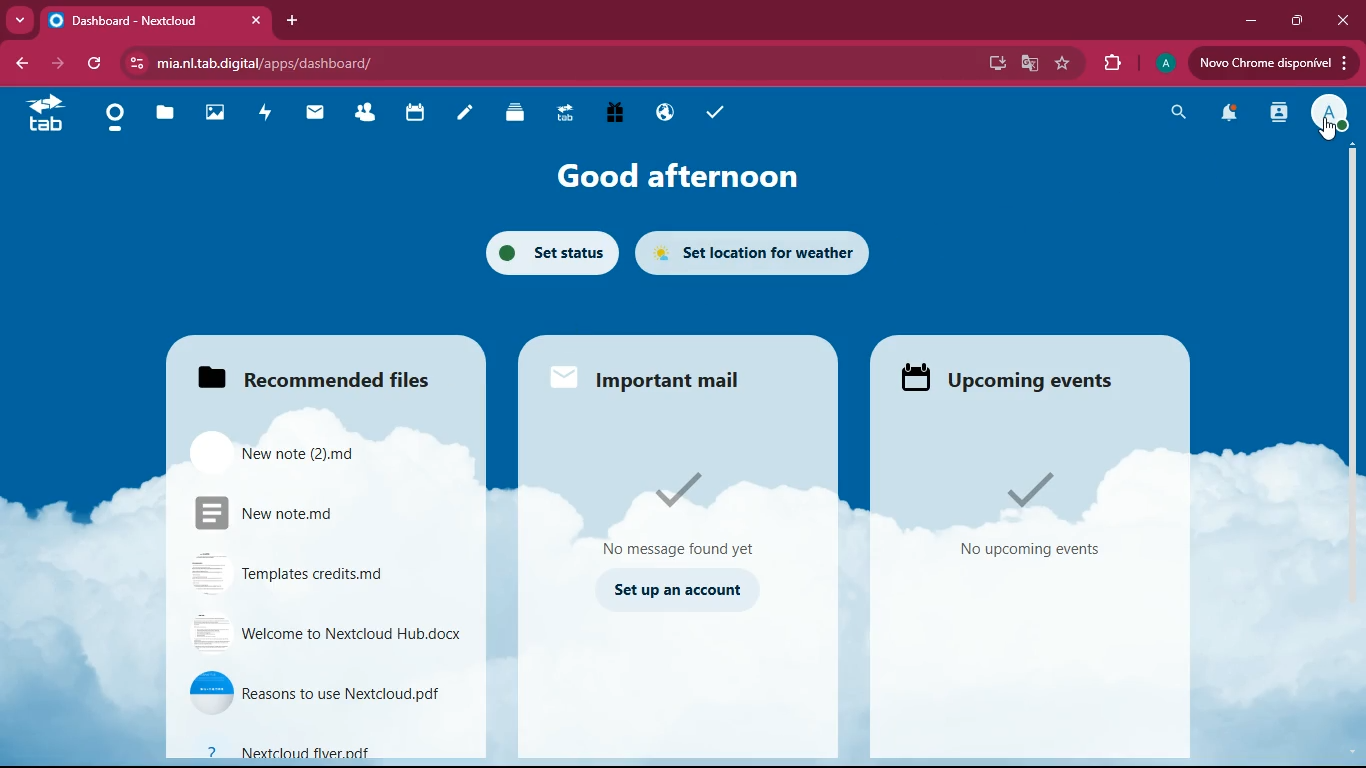  Describe the element at coordinates (412, 116) in the screenshot. I see `calendar` at that location.